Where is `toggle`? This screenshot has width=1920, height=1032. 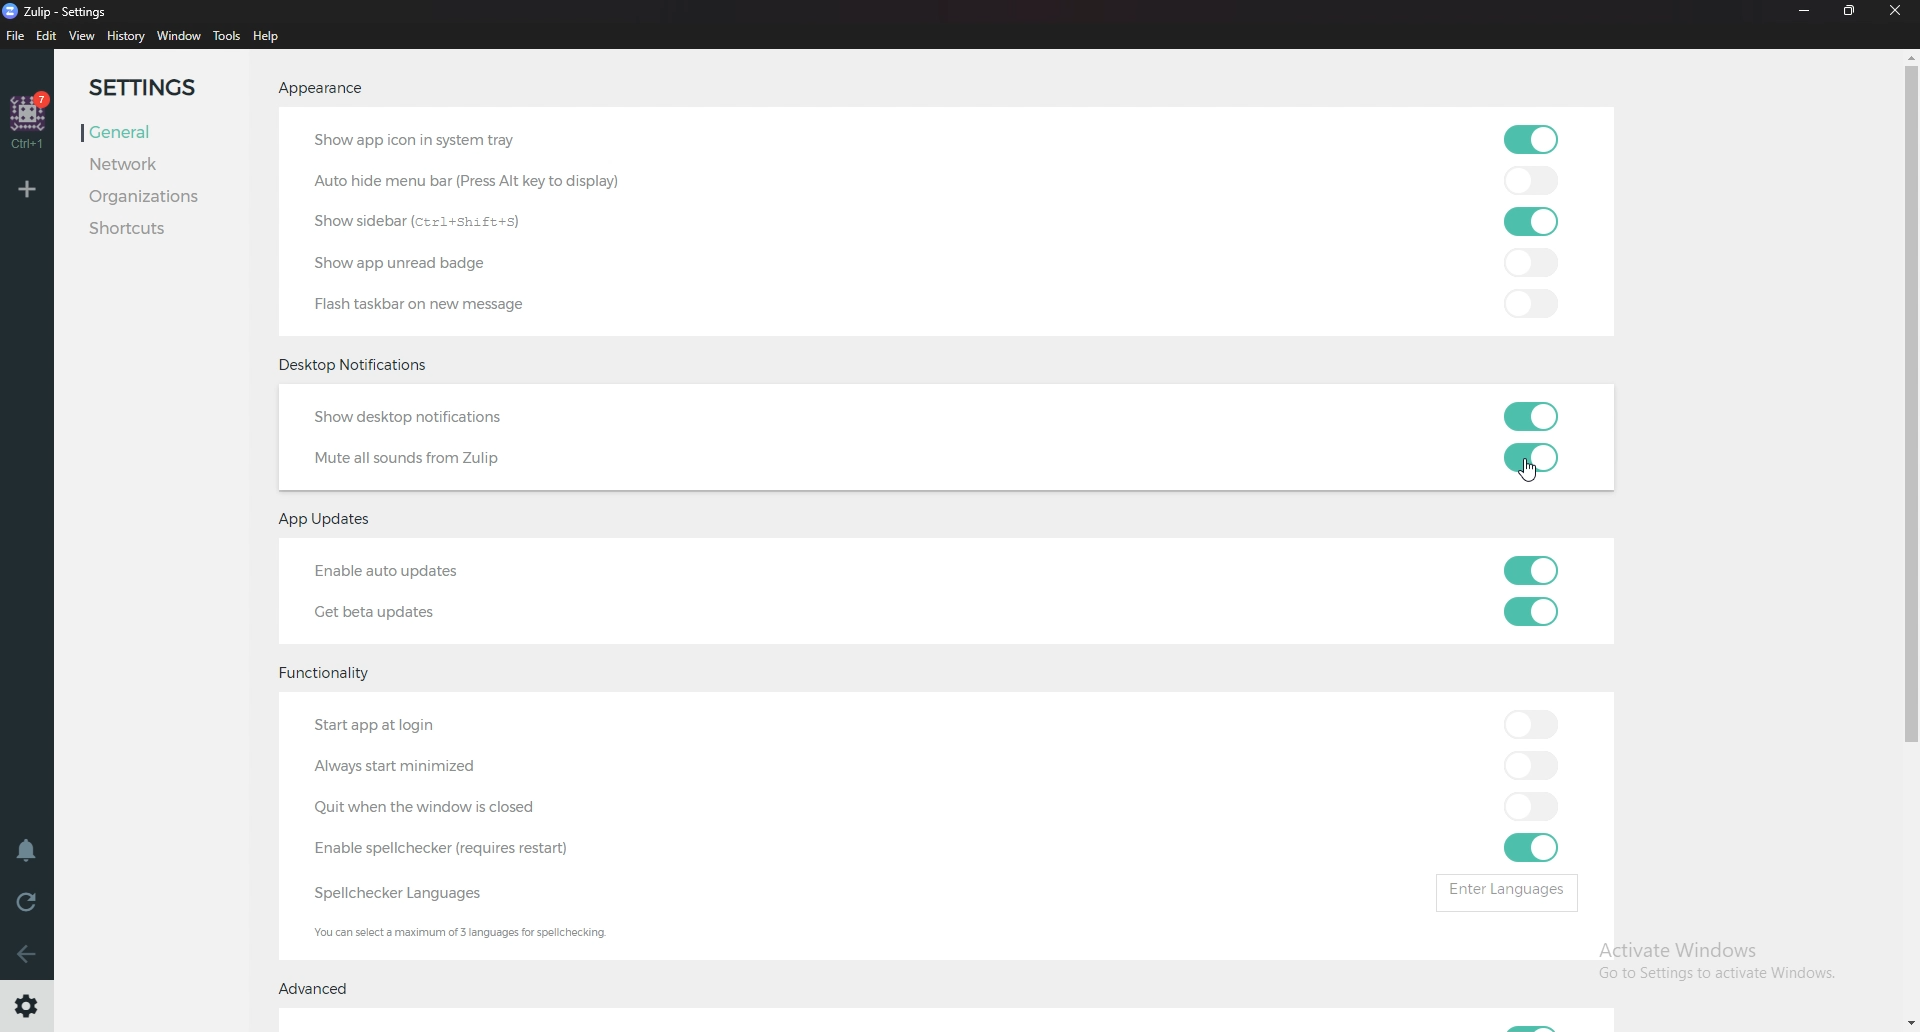
toggle is located at coordinates (1534, 768).